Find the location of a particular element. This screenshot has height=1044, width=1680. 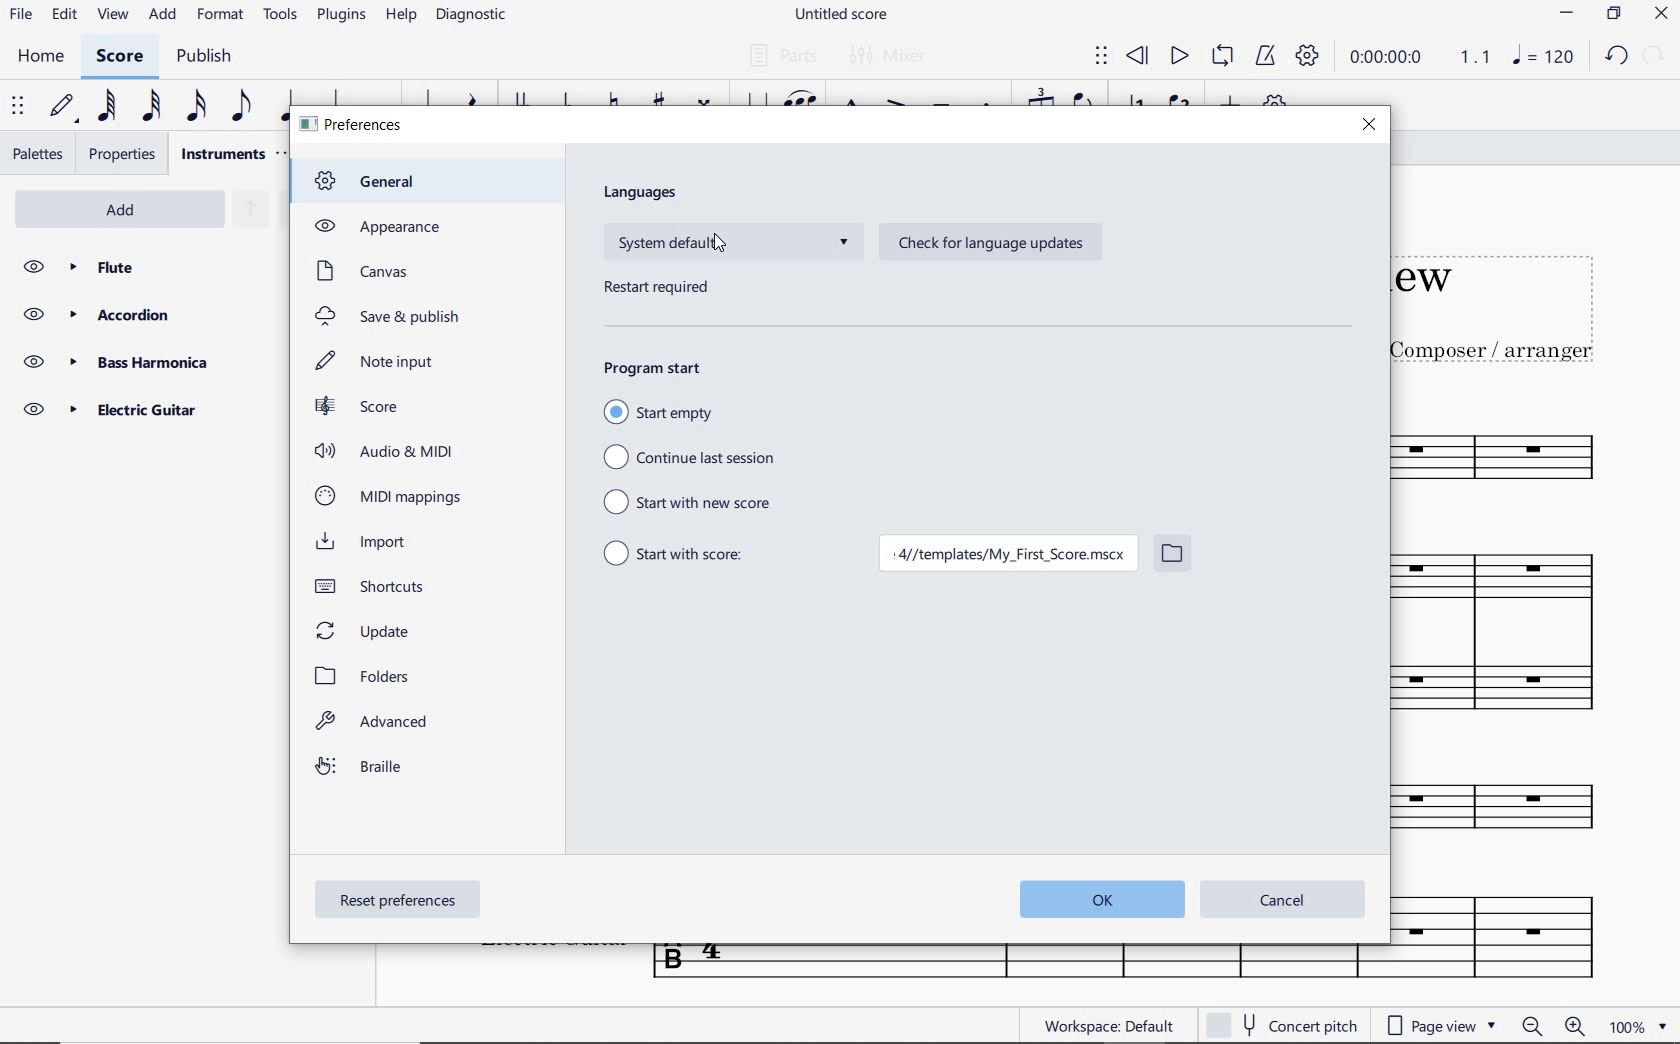

mixer is located at coordinates (891, 58).